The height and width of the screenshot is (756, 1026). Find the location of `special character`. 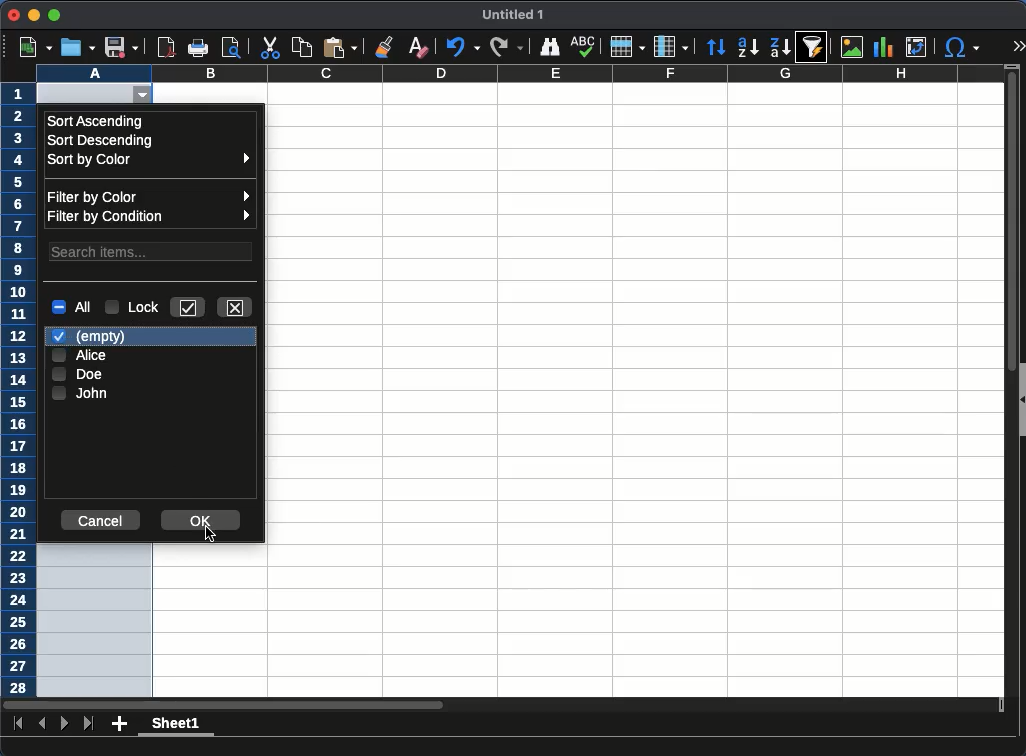

special character is located at coordinates (961, 49).